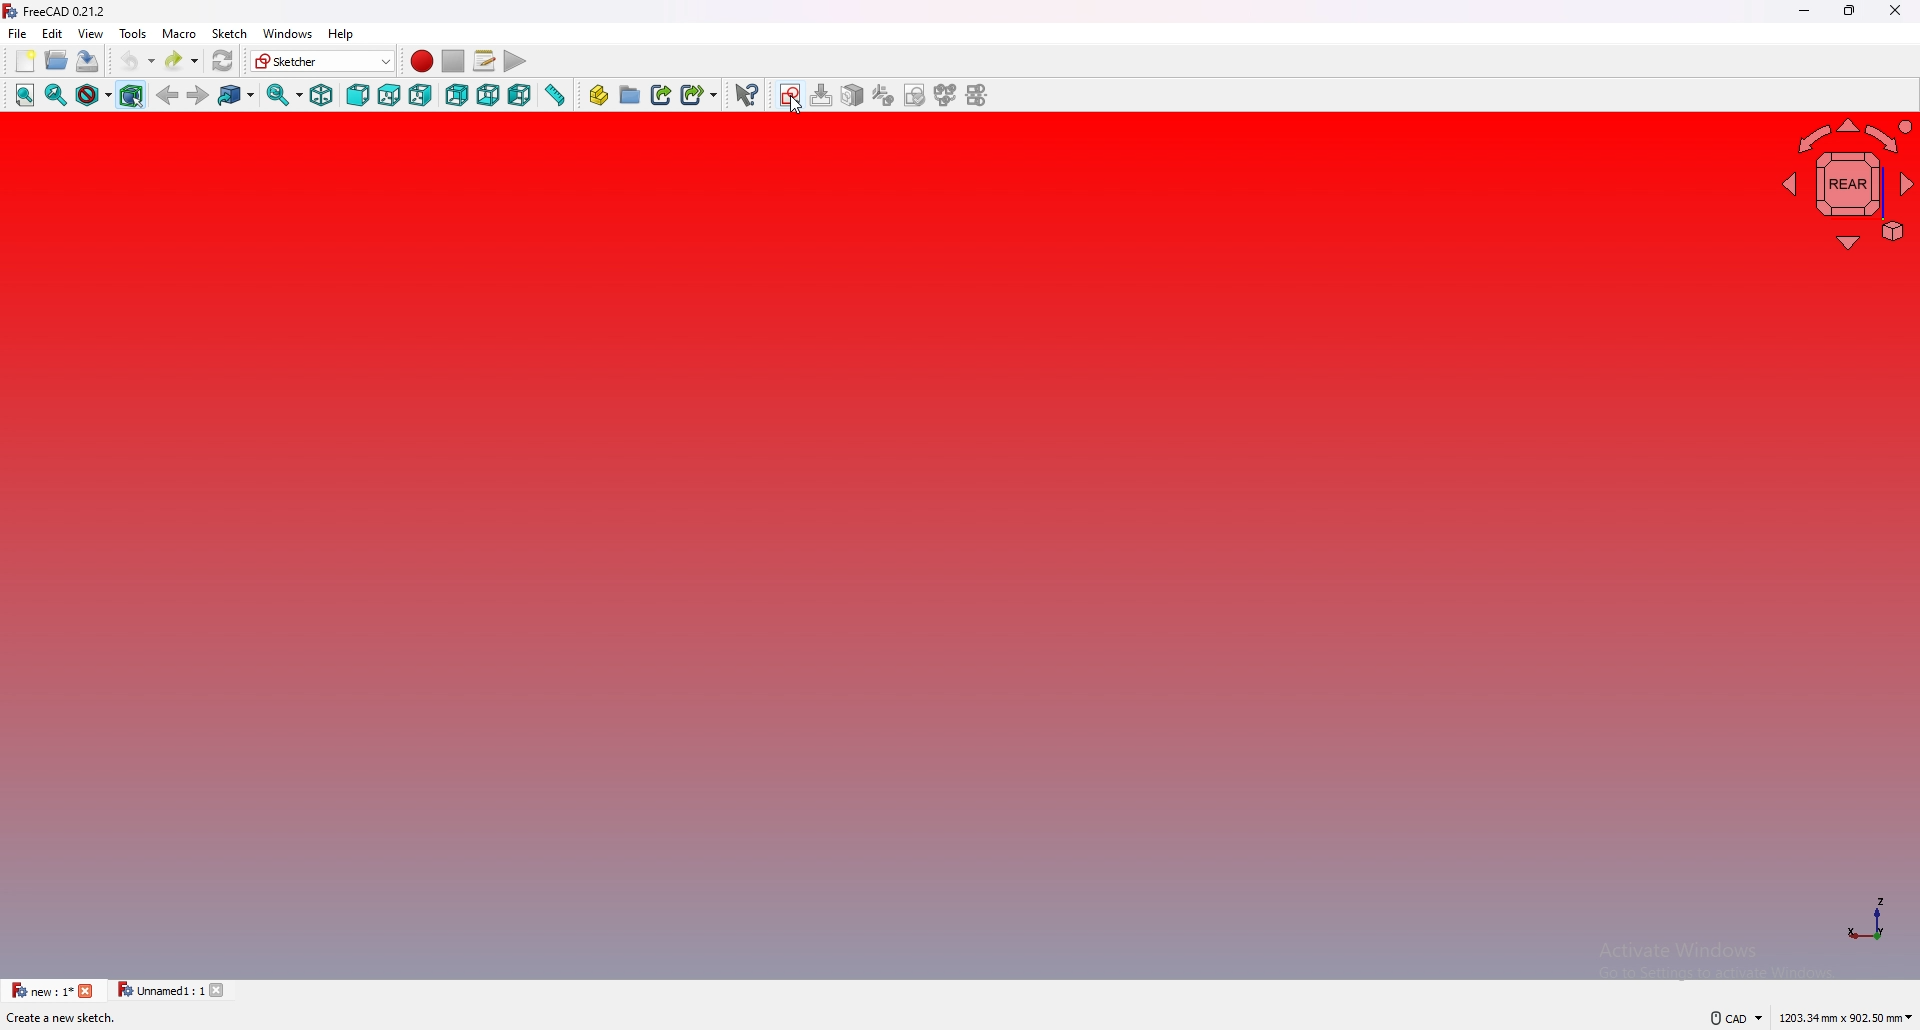  Describe the element at coordinates (285, 94) in the screenshot. I see `synced view` at that location.